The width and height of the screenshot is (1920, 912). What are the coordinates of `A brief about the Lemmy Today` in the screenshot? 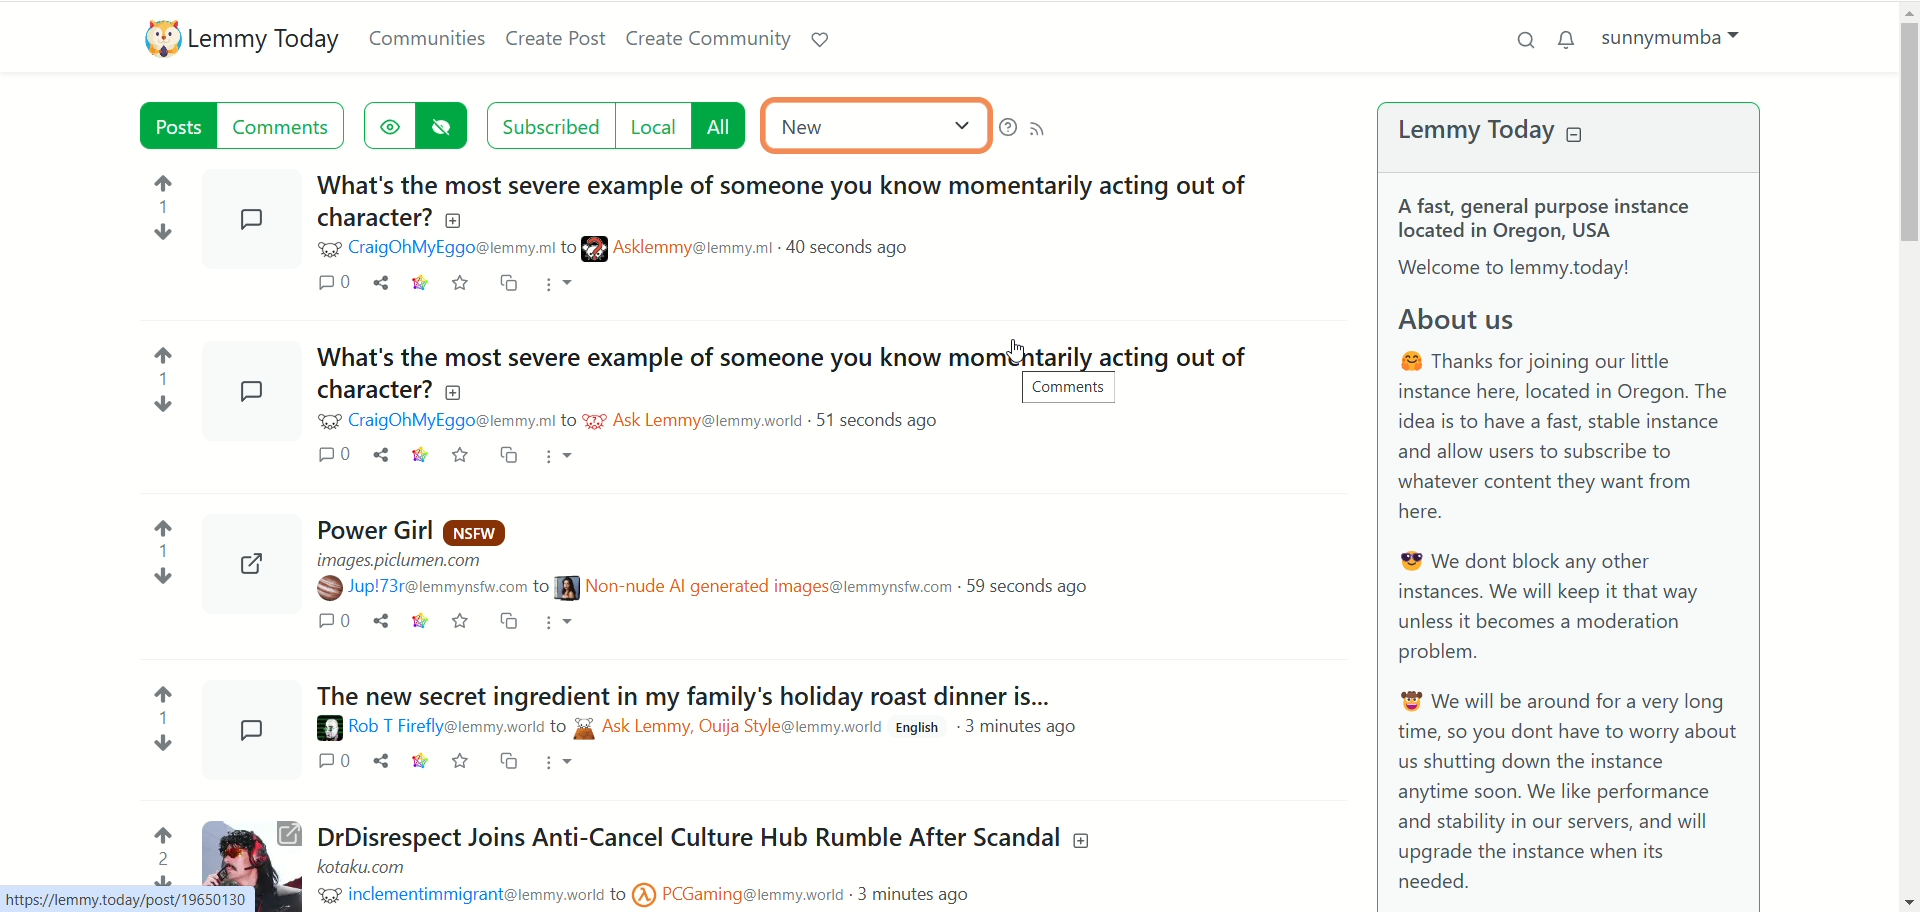 It's located at (1569, 541).